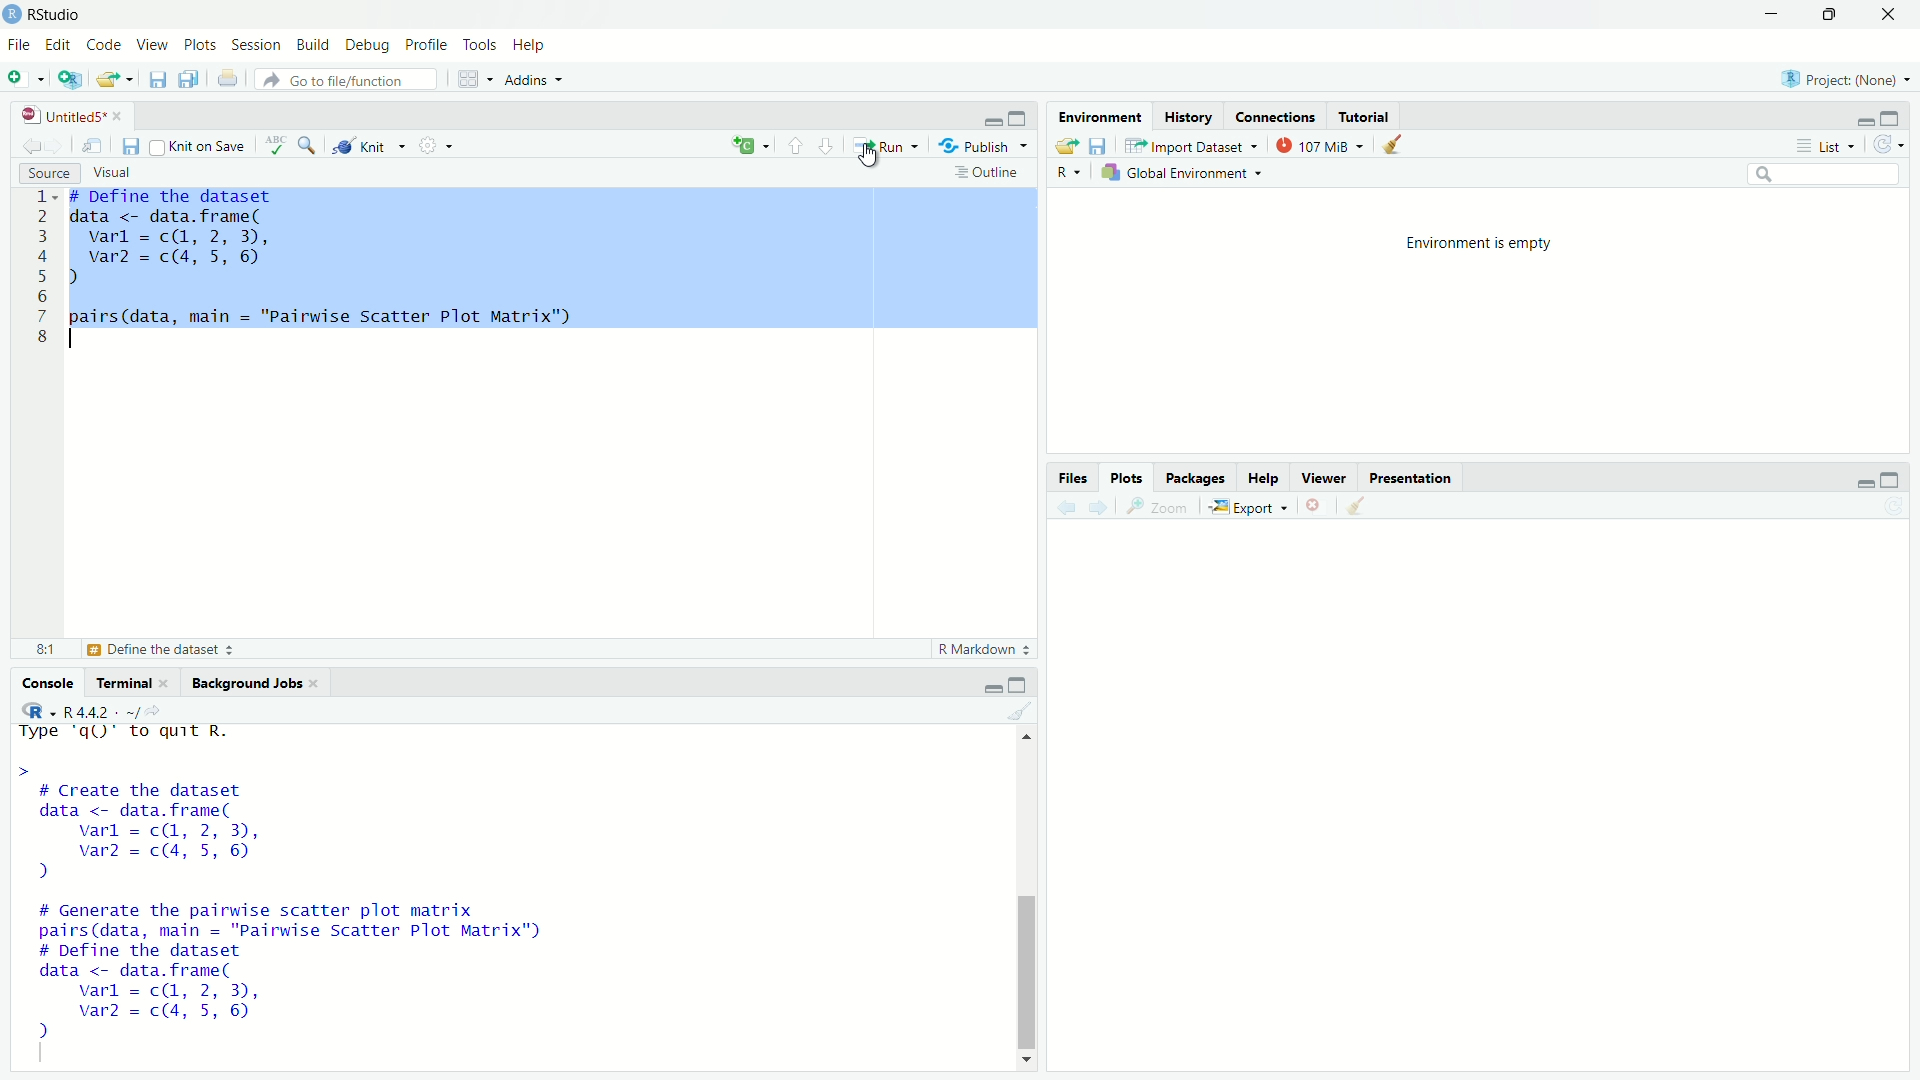  Describe the element at coordinates (48, 684) in the screenshot. I see `Console` at that location.